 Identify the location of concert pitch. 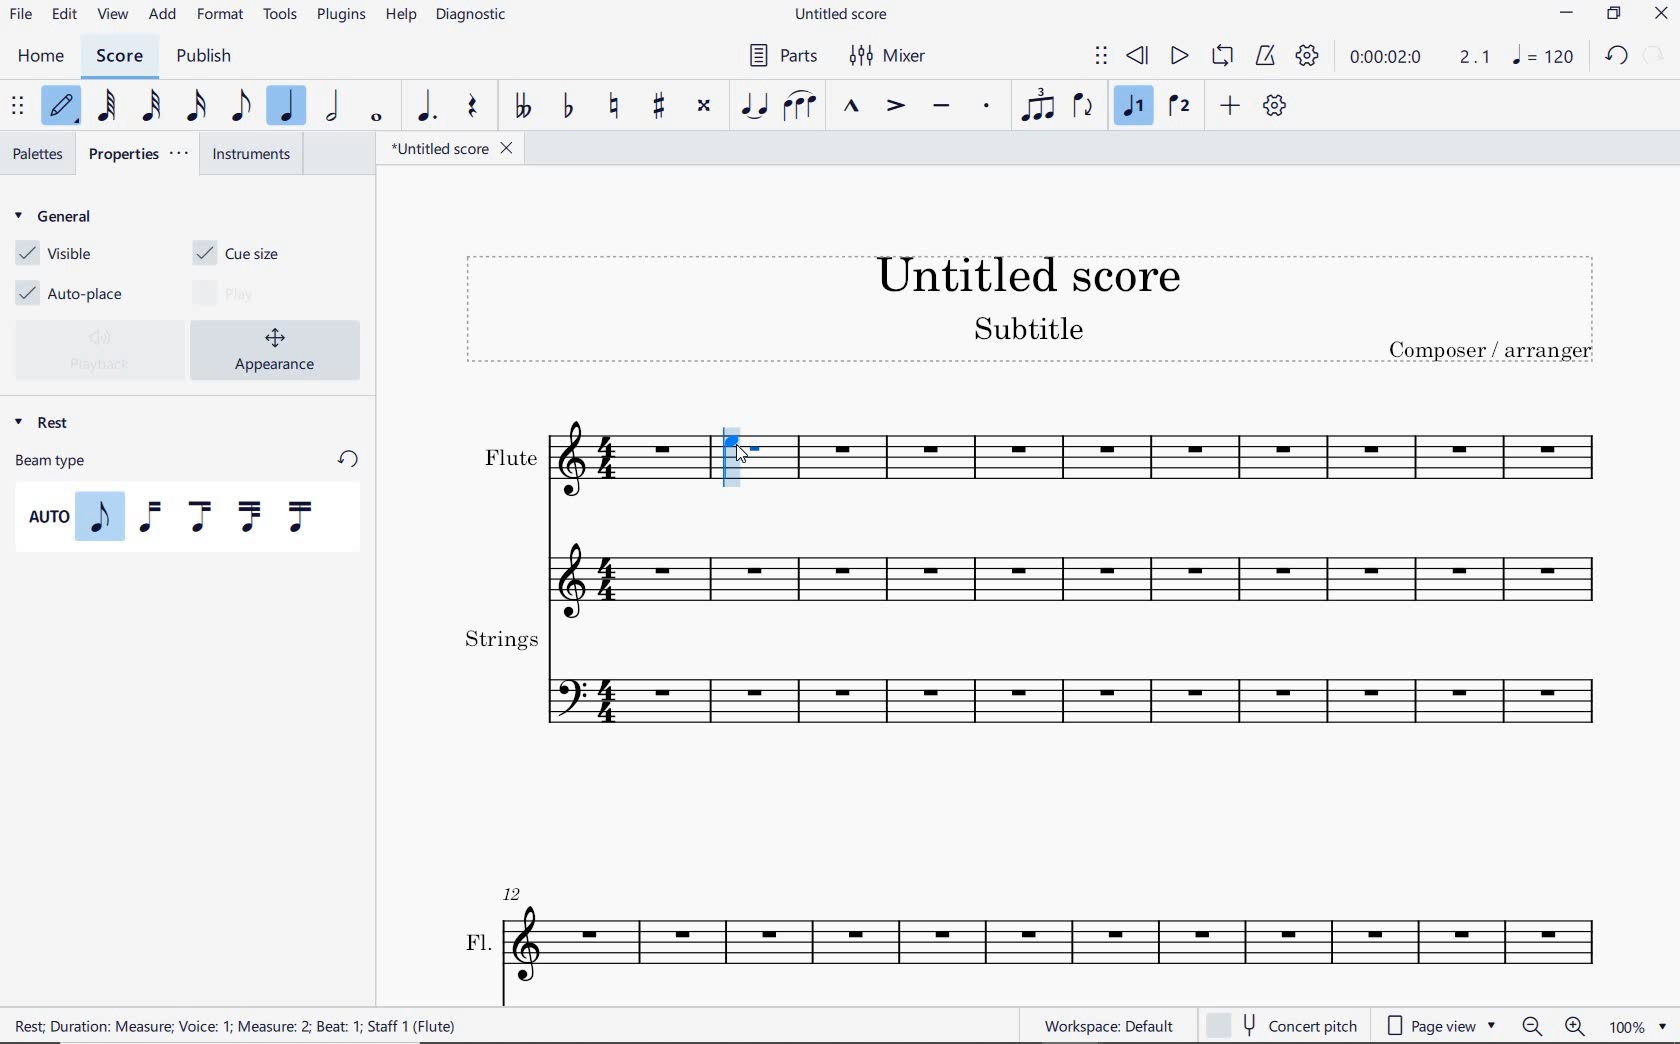
(1281, 1022).